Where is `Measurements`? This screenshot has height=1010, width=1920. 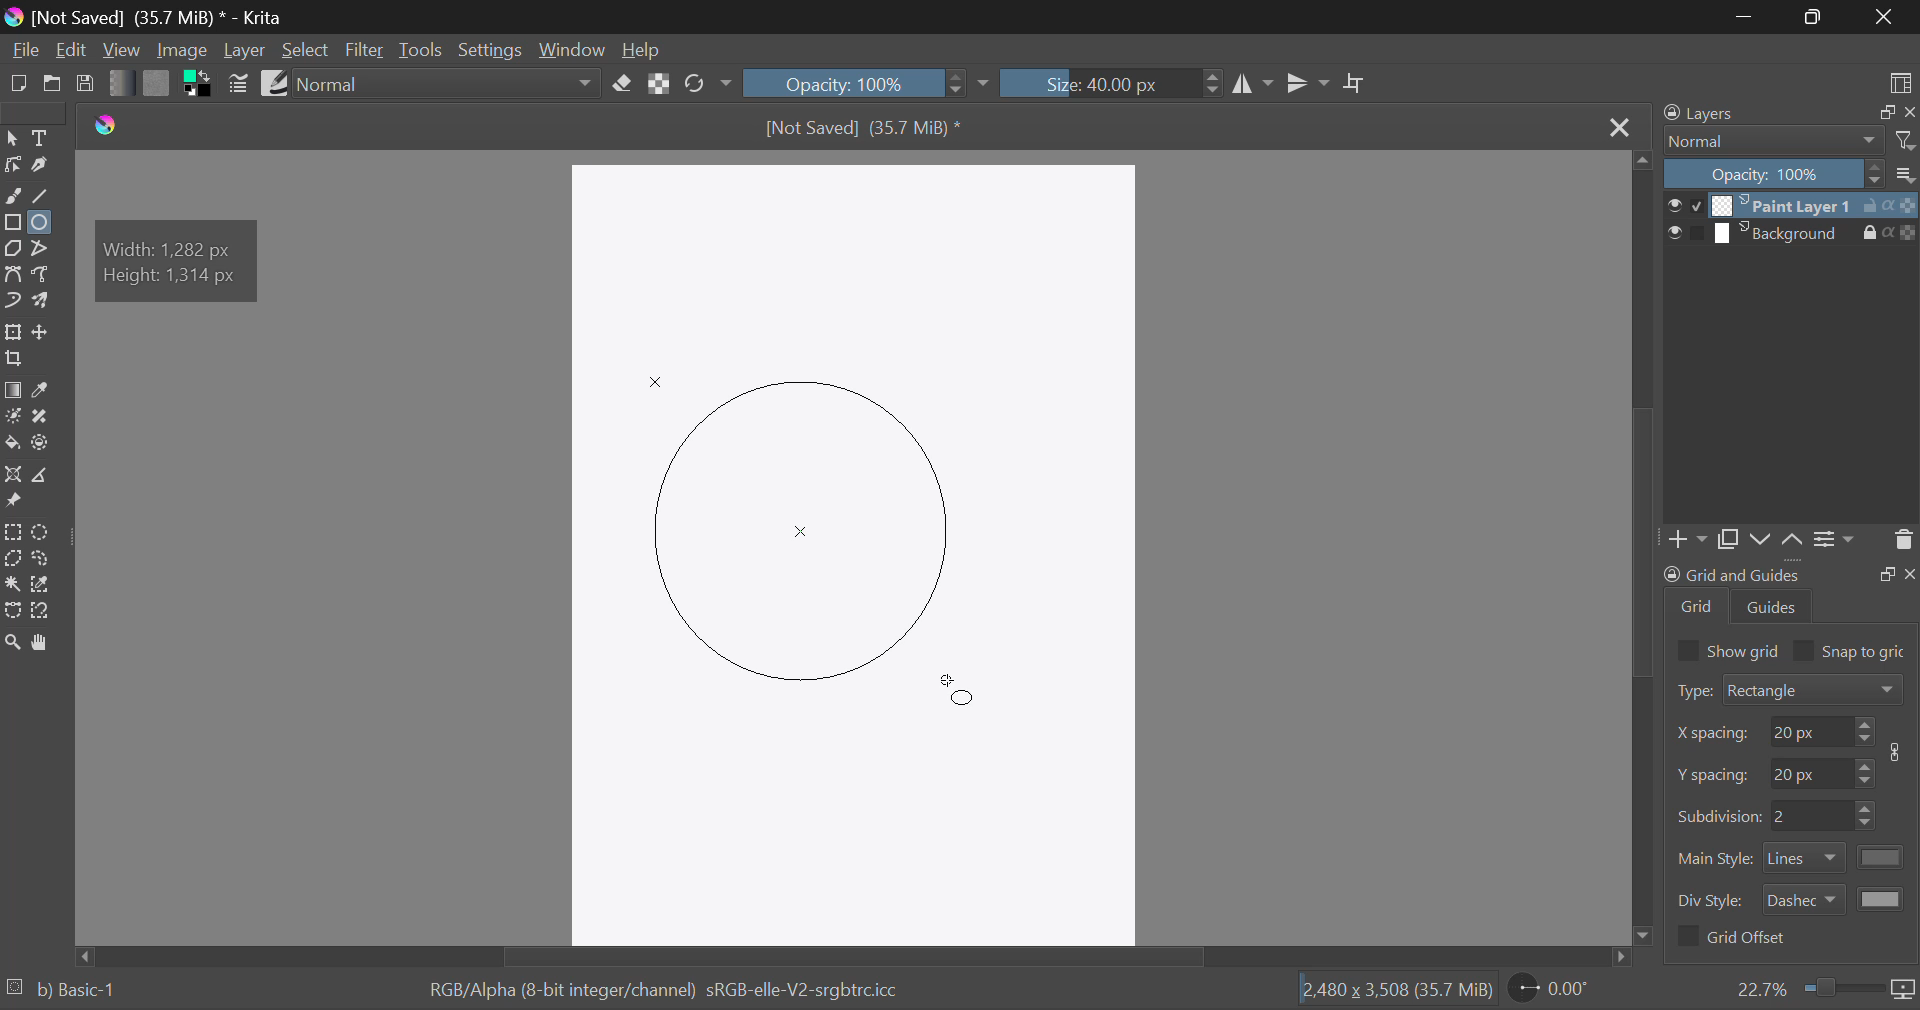
Measurements is located at coordinates (43, 474).